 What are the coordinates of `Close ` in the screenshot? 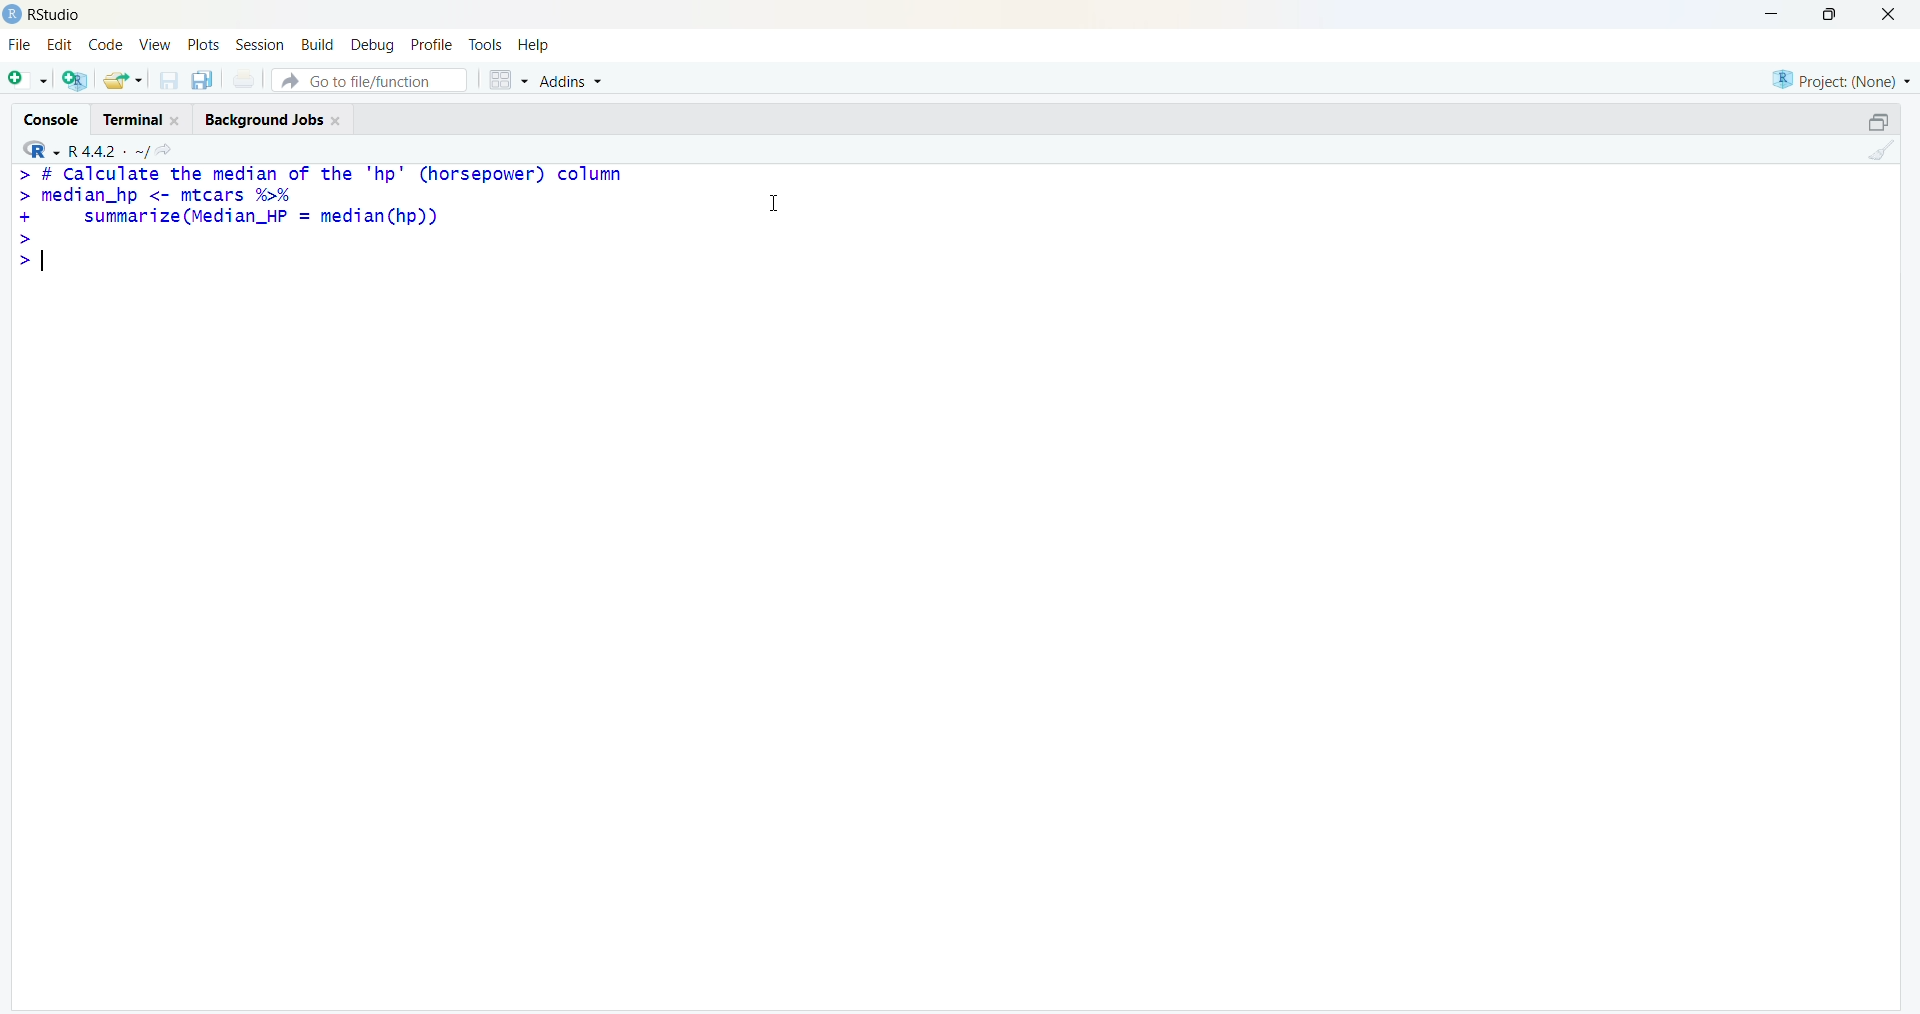 It's located at (338, 121).